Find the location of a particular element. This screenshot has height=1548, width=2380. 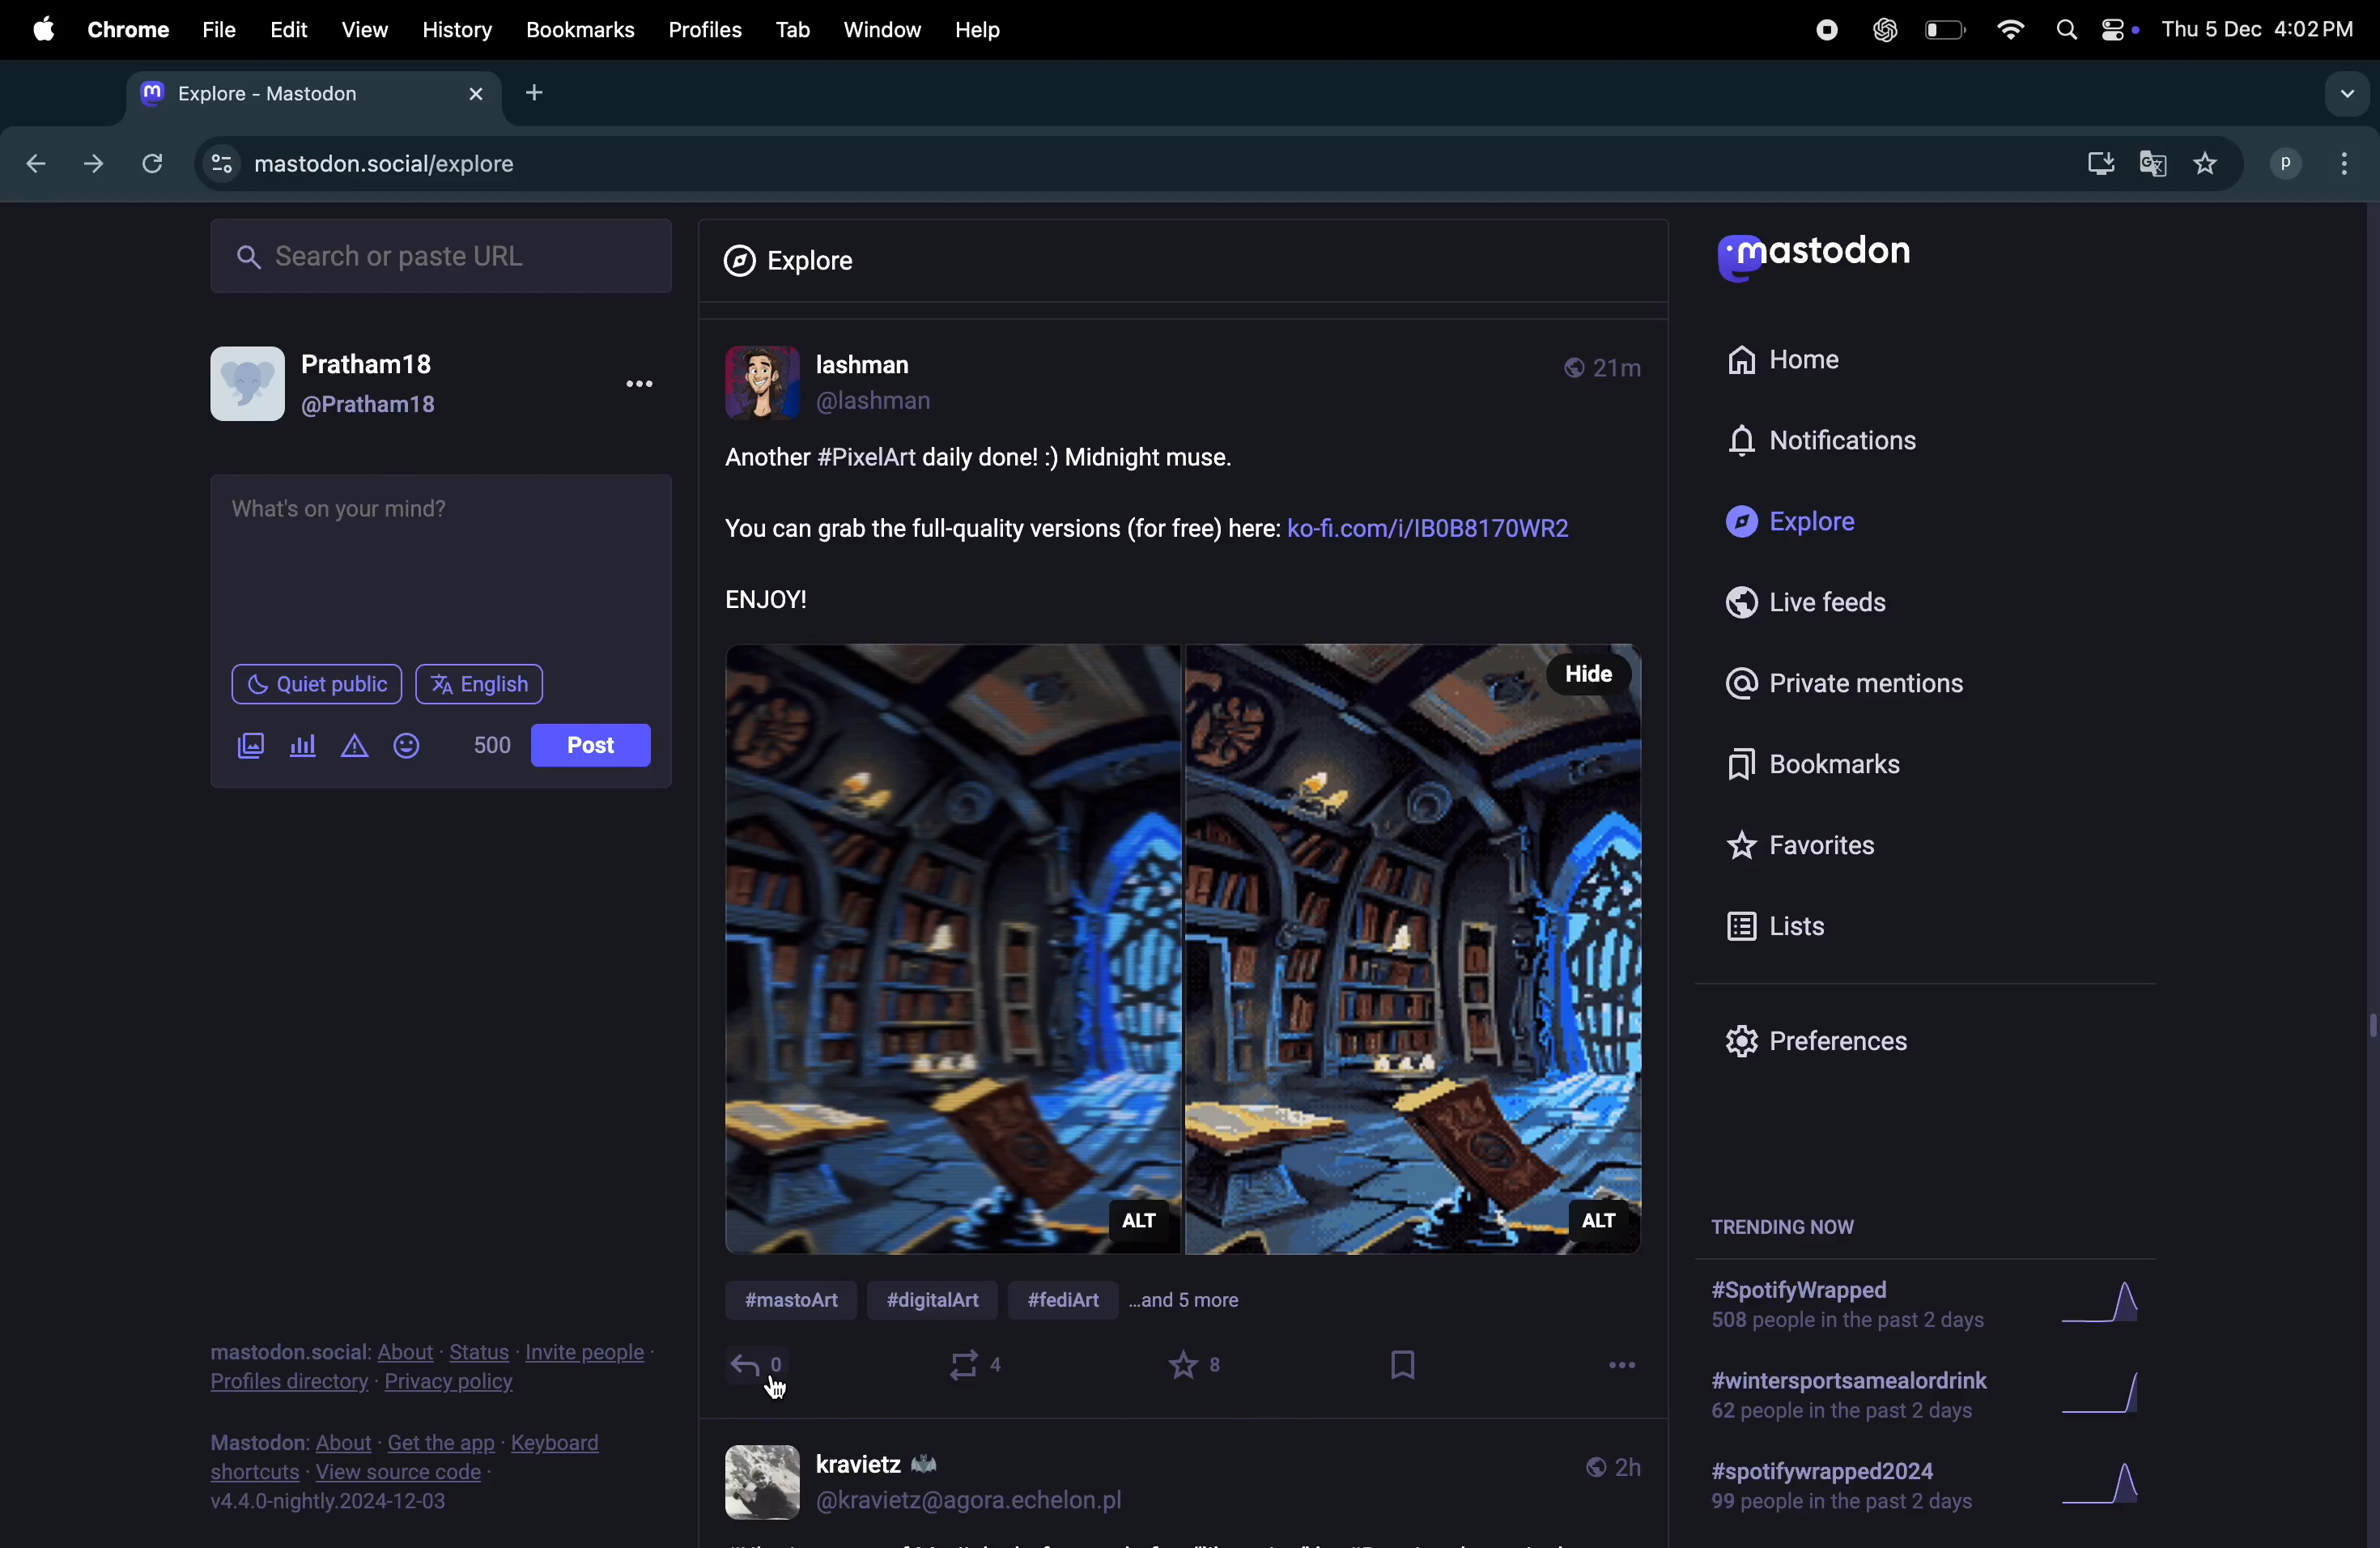

record is located at coordinates (1824, 31).